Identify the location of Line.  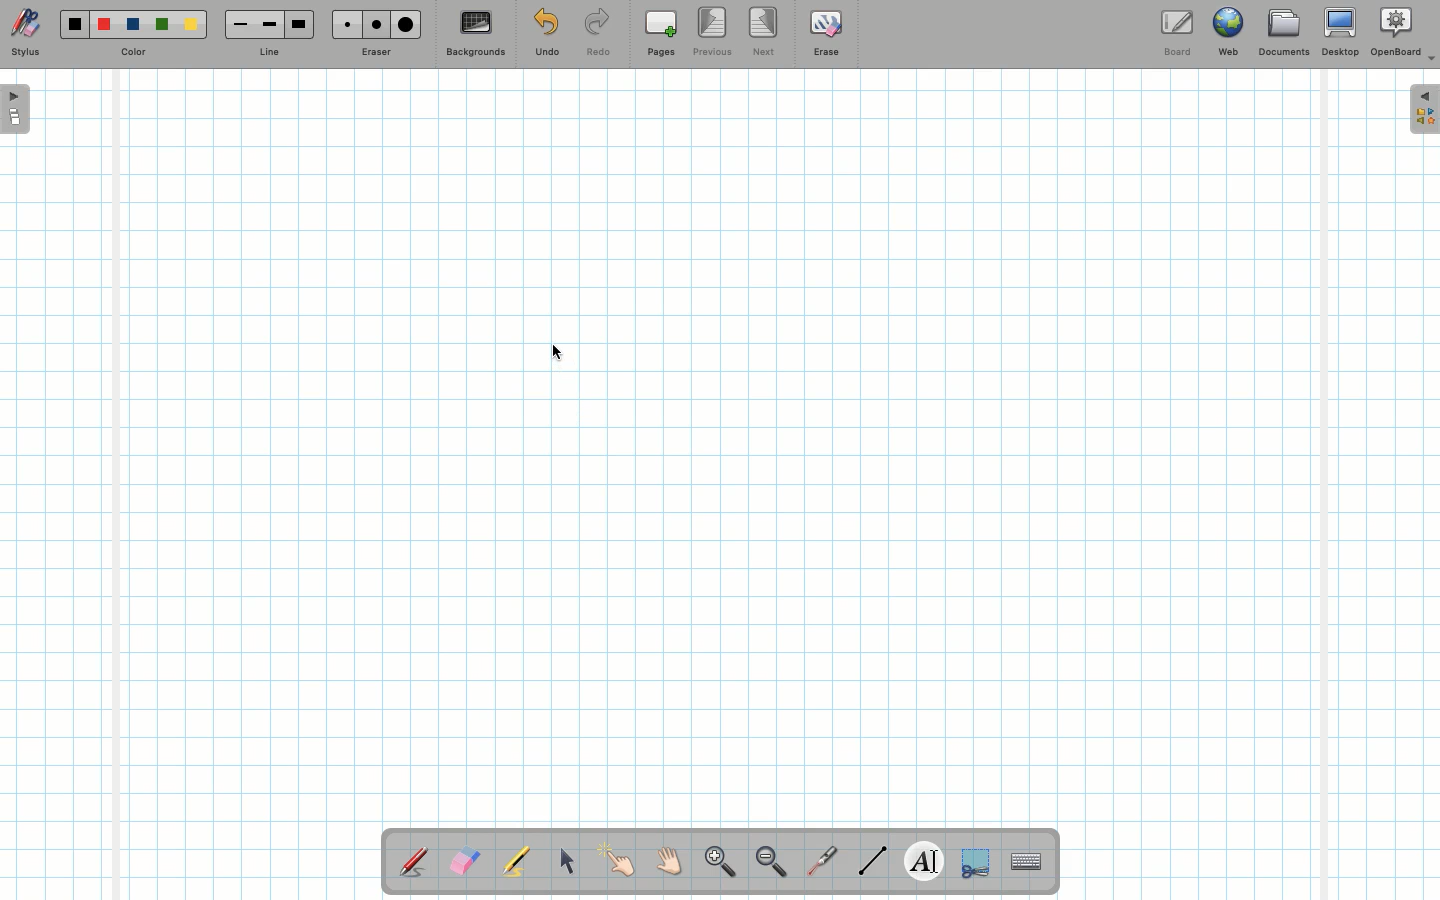
(873, 860).